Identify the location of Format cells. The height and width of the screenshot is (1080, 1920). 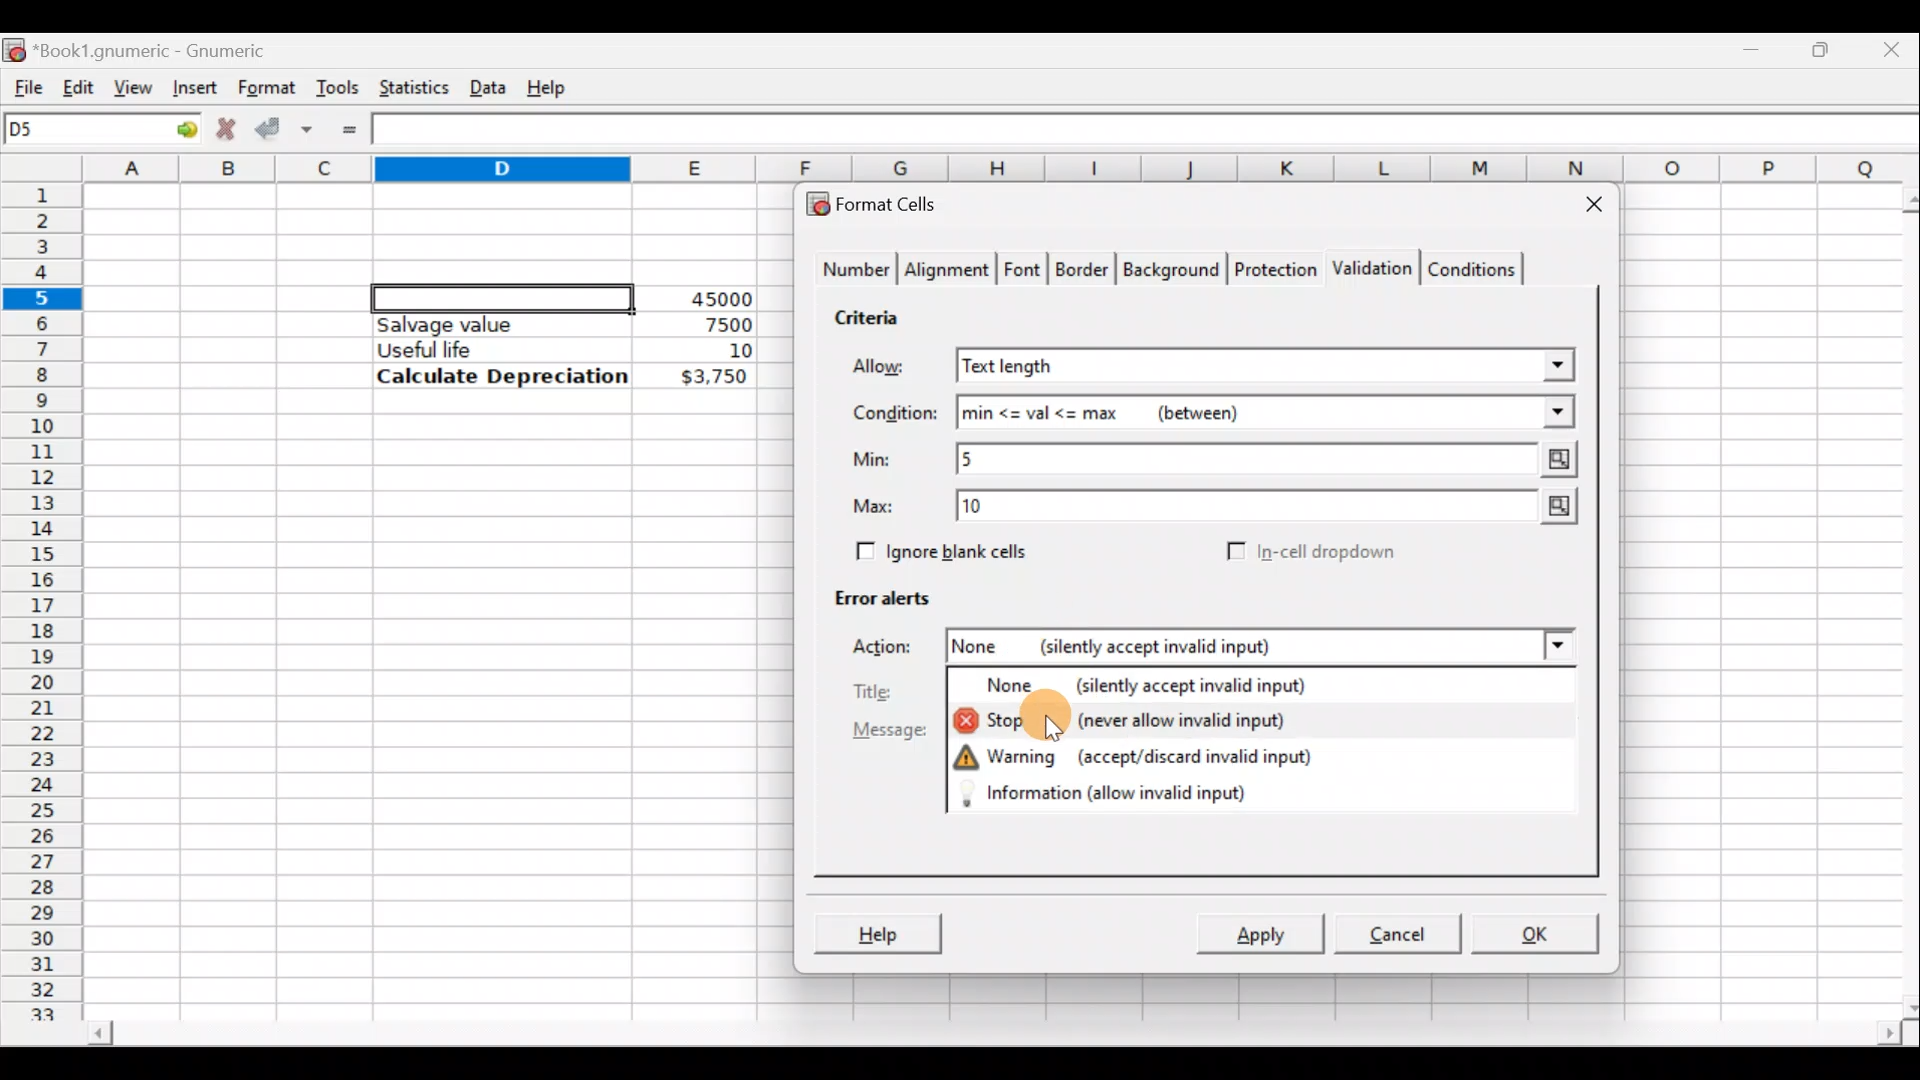
(883, 200).